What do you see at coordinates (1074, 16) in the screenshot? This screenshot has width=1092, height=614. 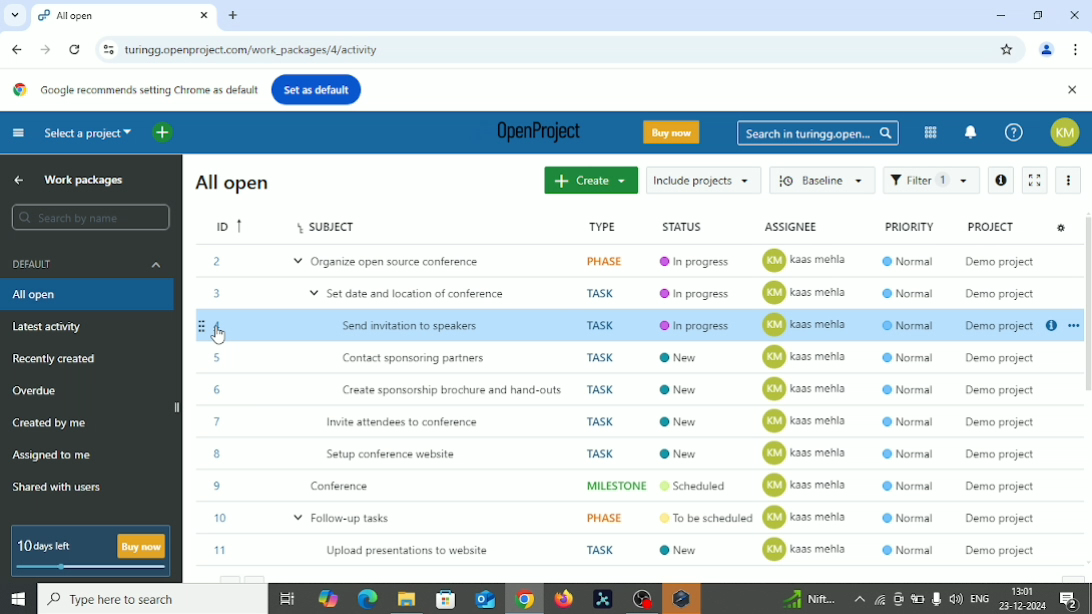 I see `Close` at bounding box center [1074, 16].